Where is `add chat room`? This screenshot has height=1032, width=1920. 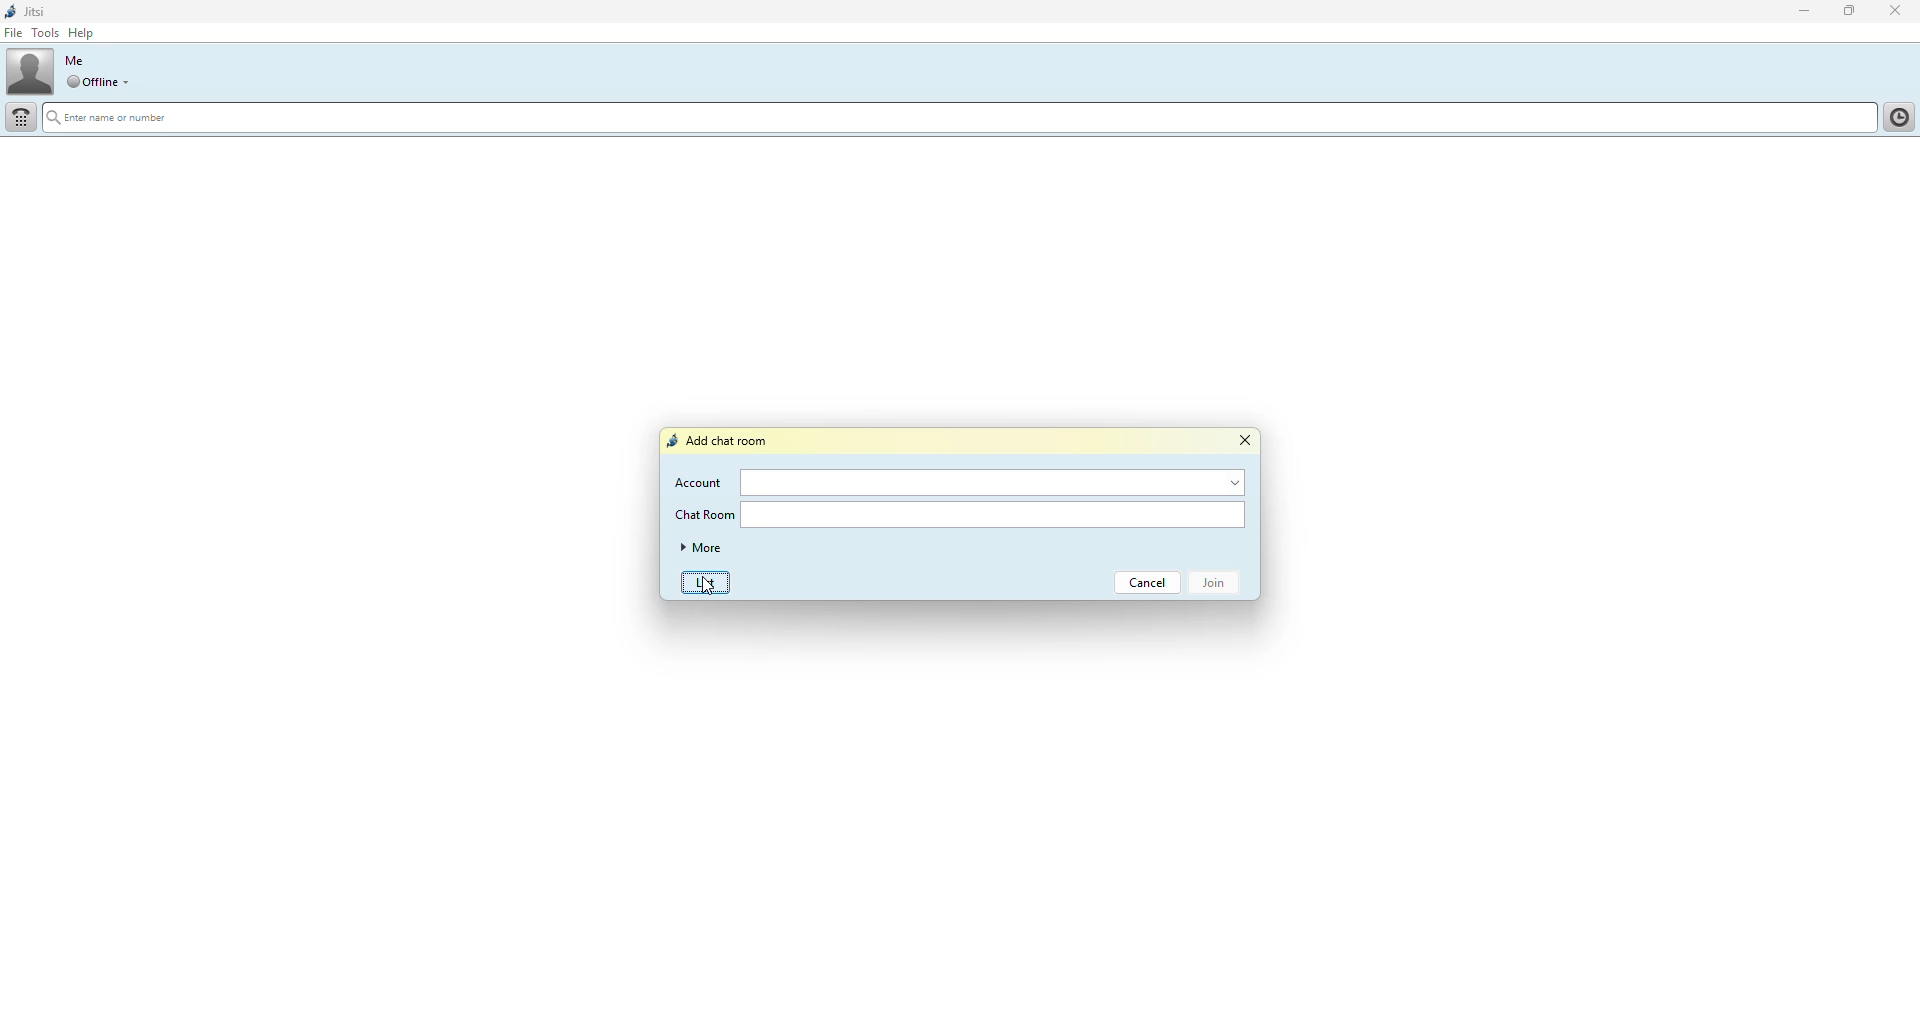
add chat room is located at coordinates (721, 439).